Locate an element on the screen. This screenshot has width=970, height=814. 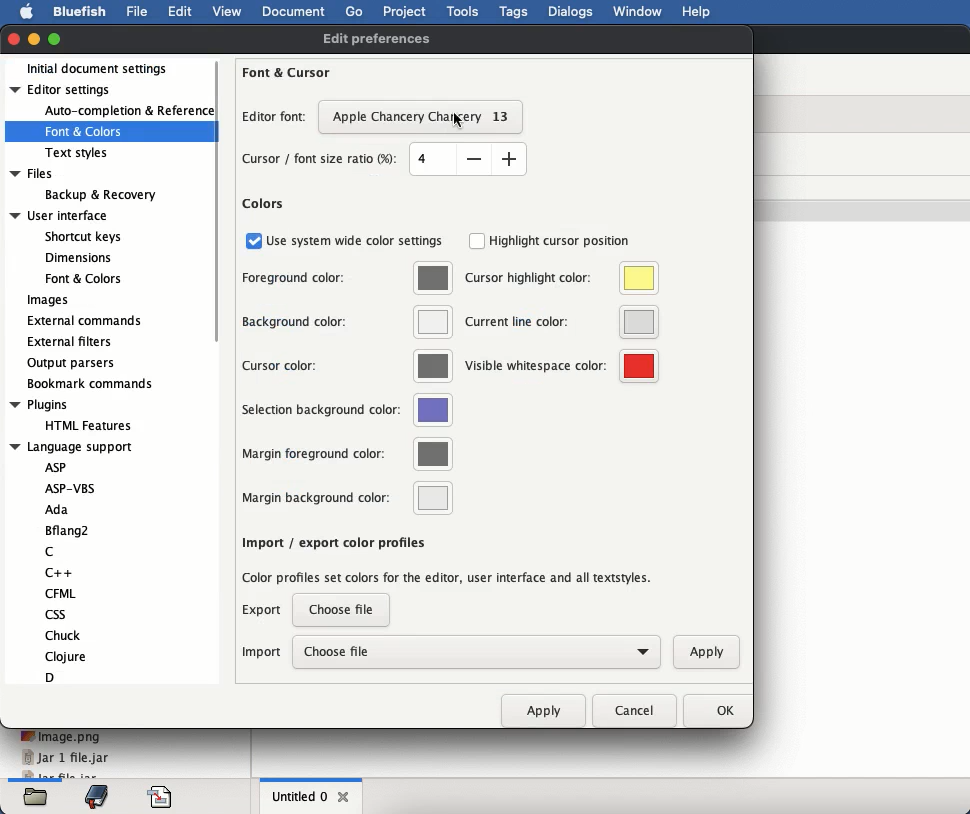
margin foreground color is located at coordinates (346, 455).